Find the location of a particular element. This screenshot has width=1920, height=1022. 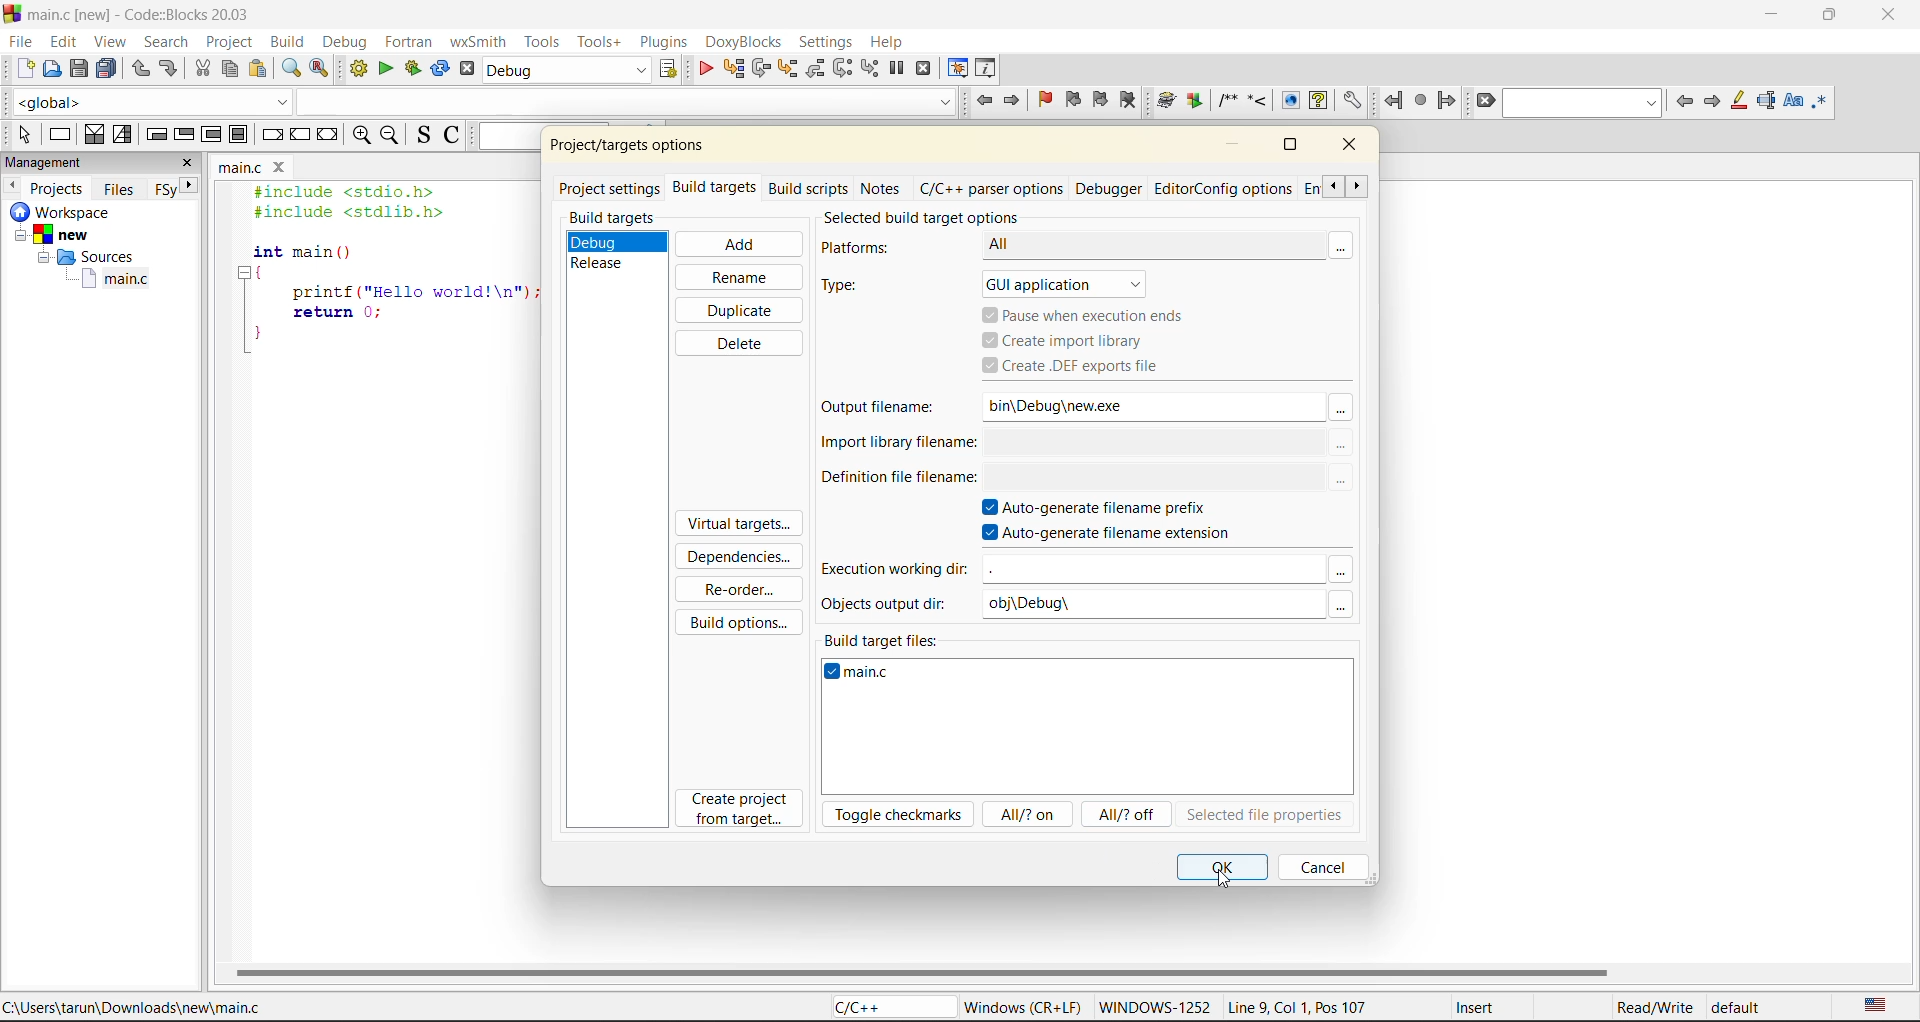

clear is located at coordinates (1488, 103).